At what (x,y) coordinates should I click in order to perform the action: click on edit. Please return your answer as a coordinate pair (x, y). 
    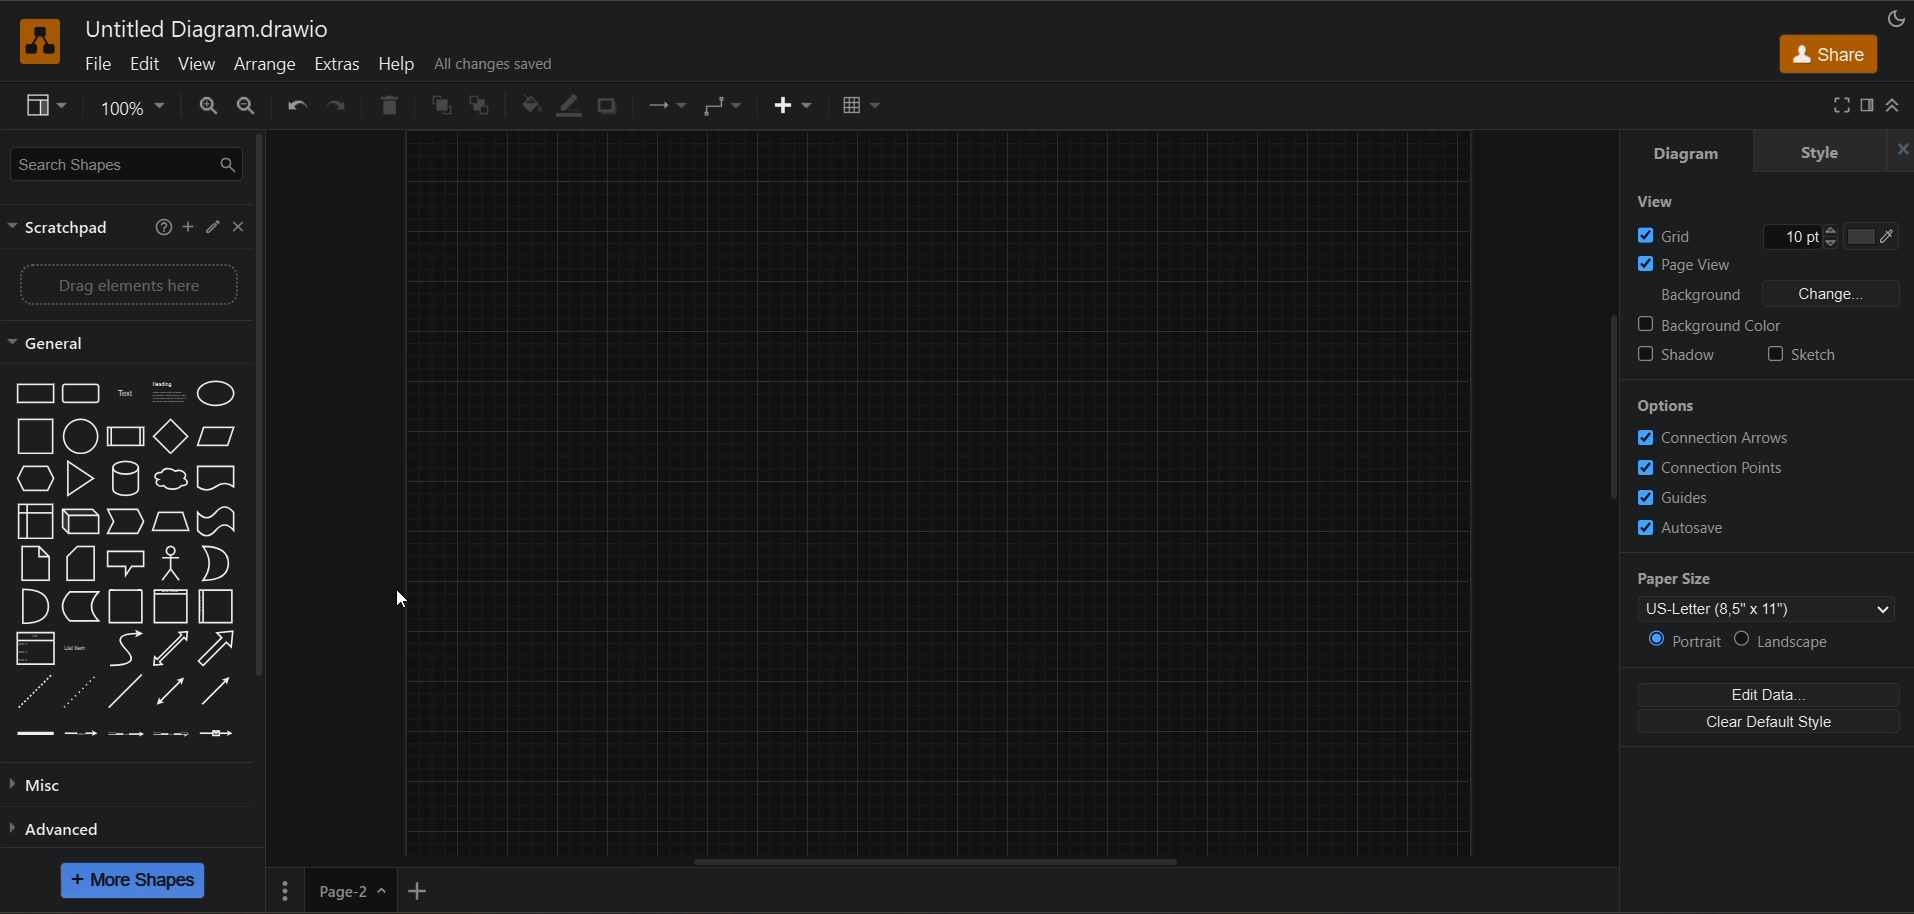
    Looking at the image, I should click on (150, 64).